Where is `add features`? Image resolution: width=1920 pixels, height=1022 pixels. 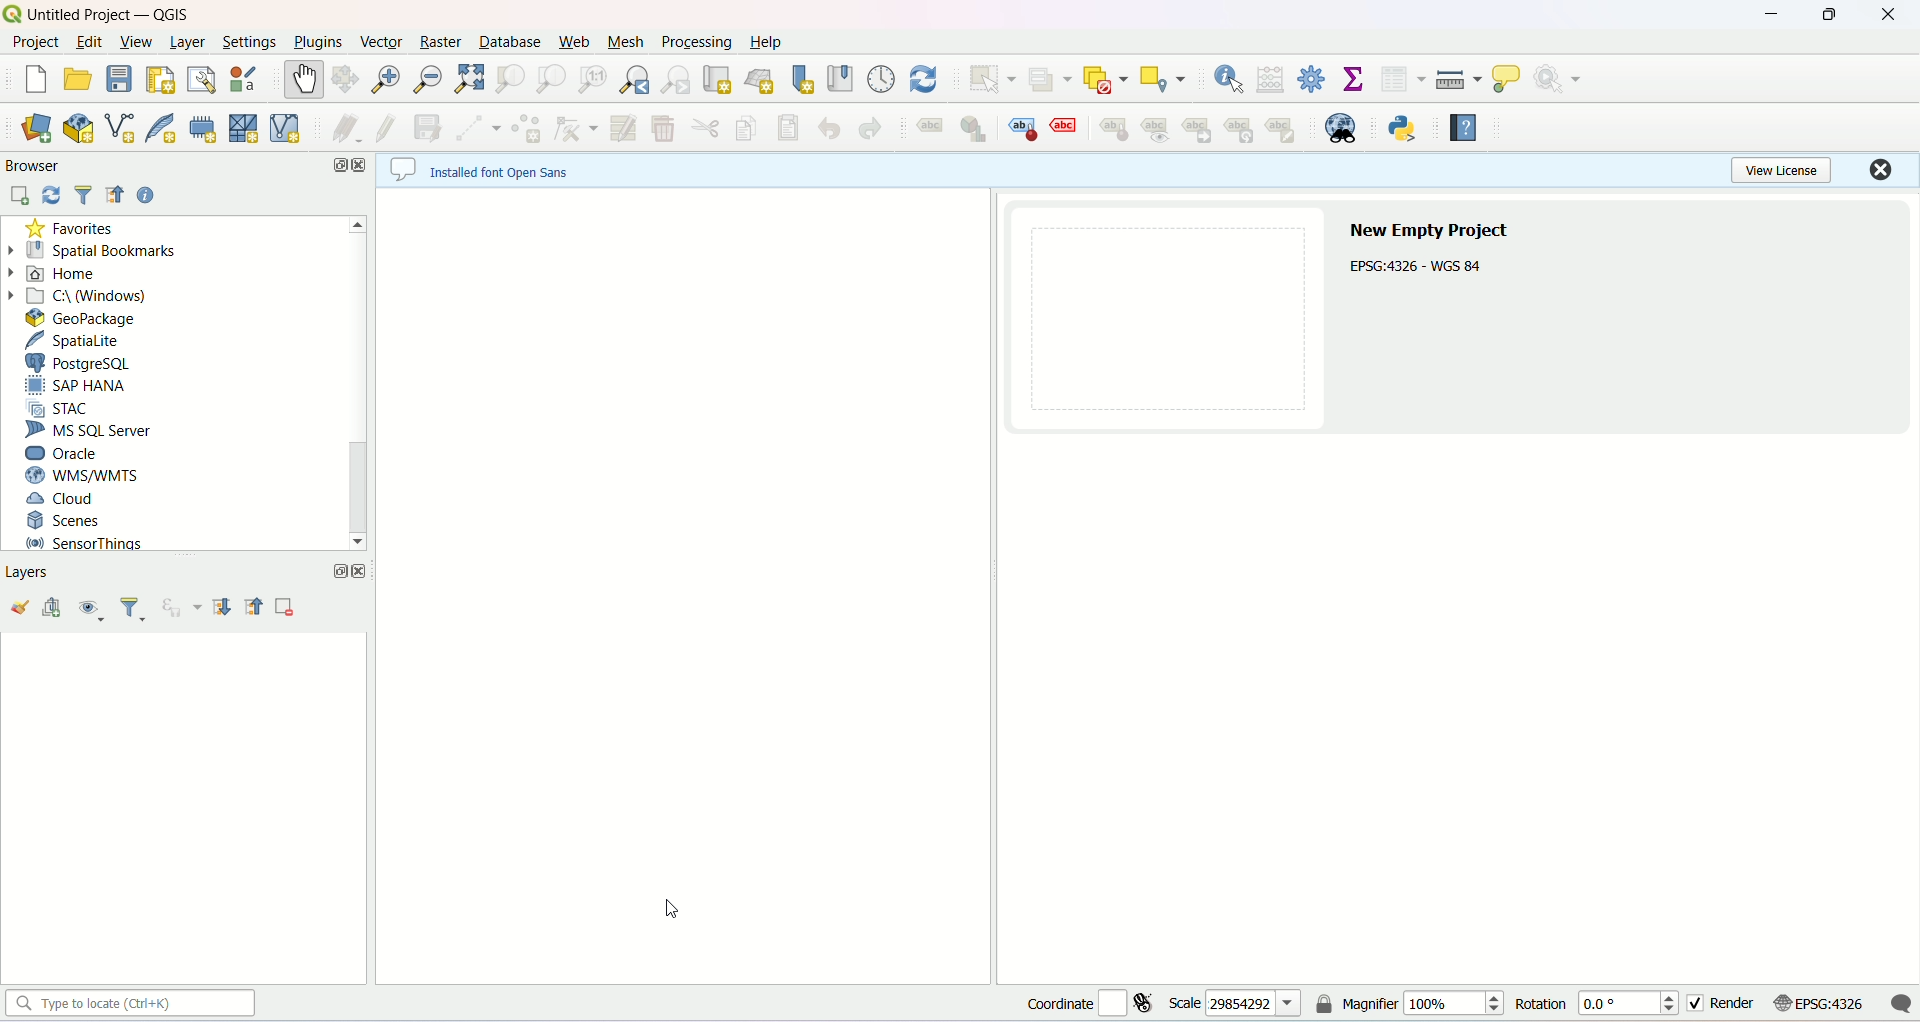
add features is located at coordinates (520, 131).